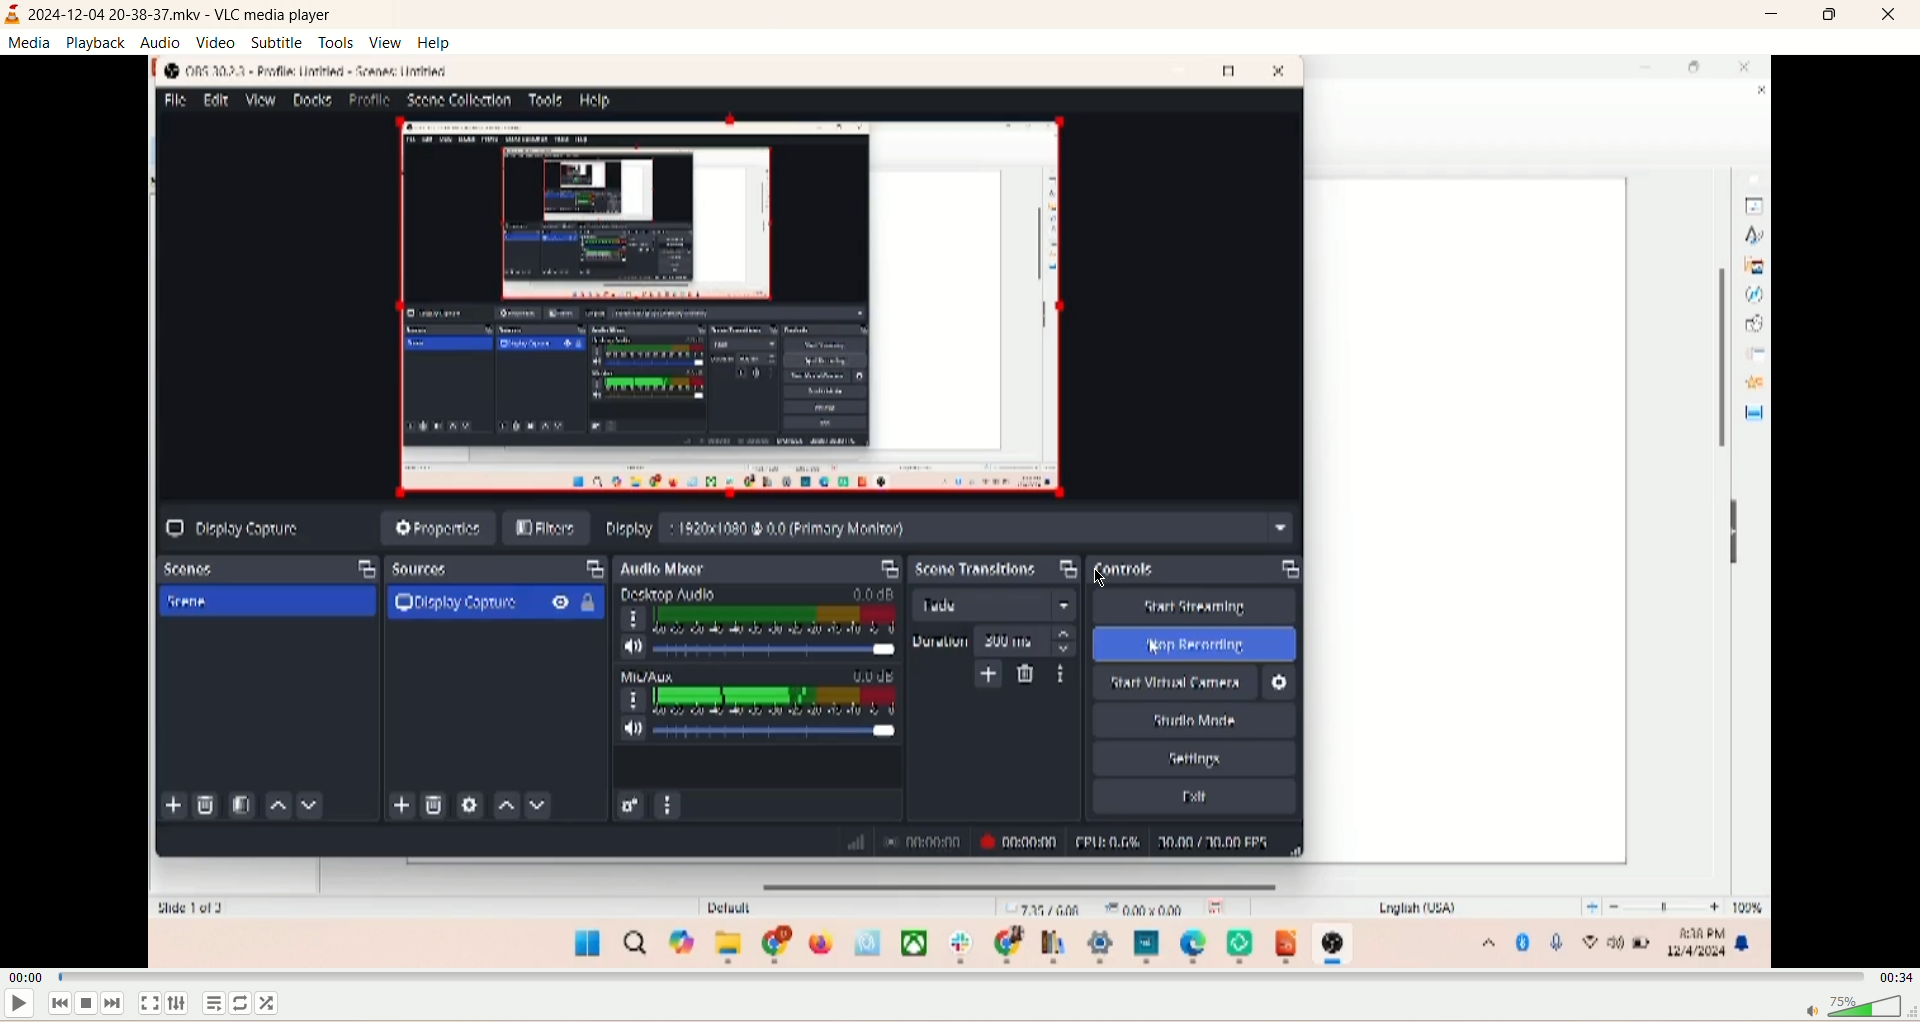  What do you see at coordinates (181, 1002) in the screenshot?
I see `extended settings` at bounding box center [181, 1002].